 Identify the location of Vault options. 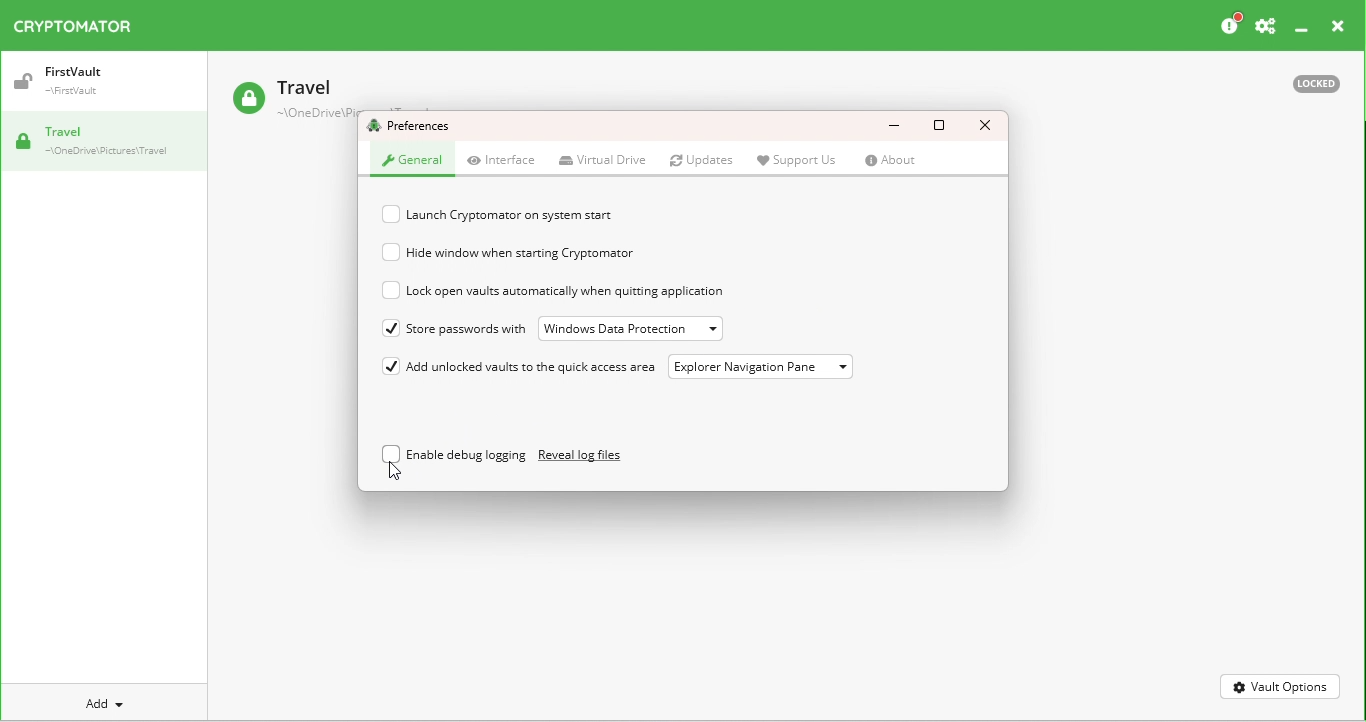
(1279, 691).